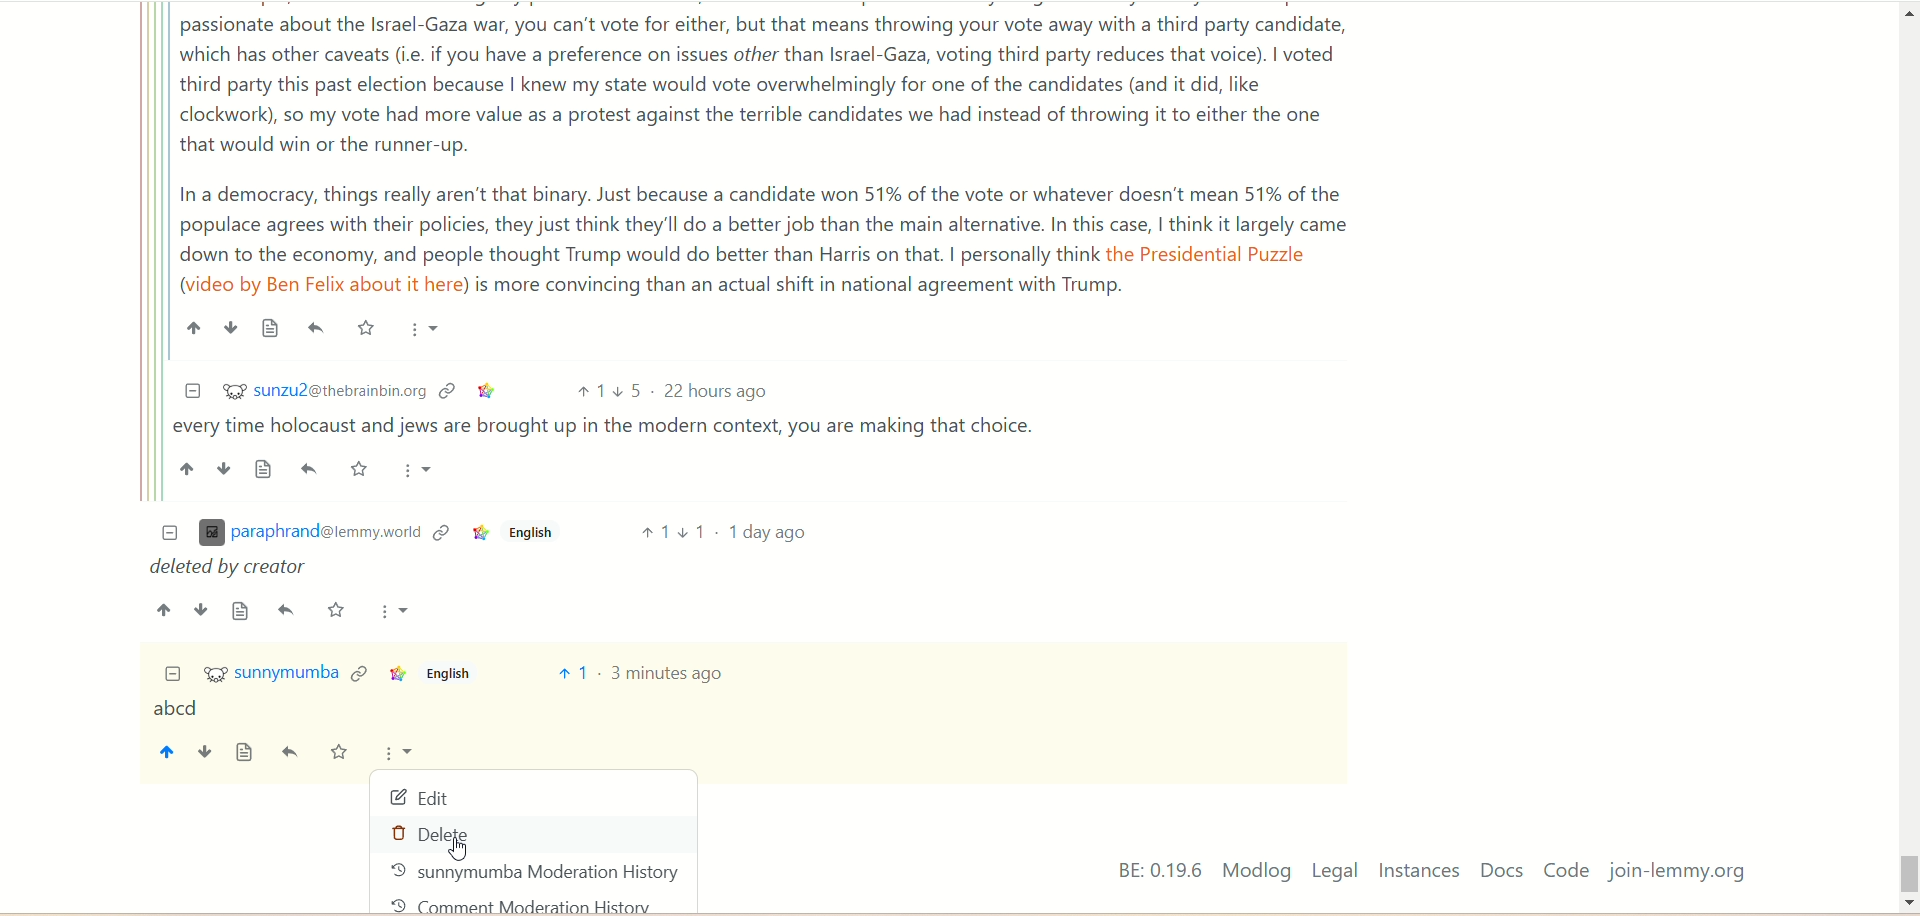 The height and width of the screenshot is (916, 1920). What do you see at coordinates (421, 798) in the screenshot?
I see `edit` at bounding box center [421, 798].